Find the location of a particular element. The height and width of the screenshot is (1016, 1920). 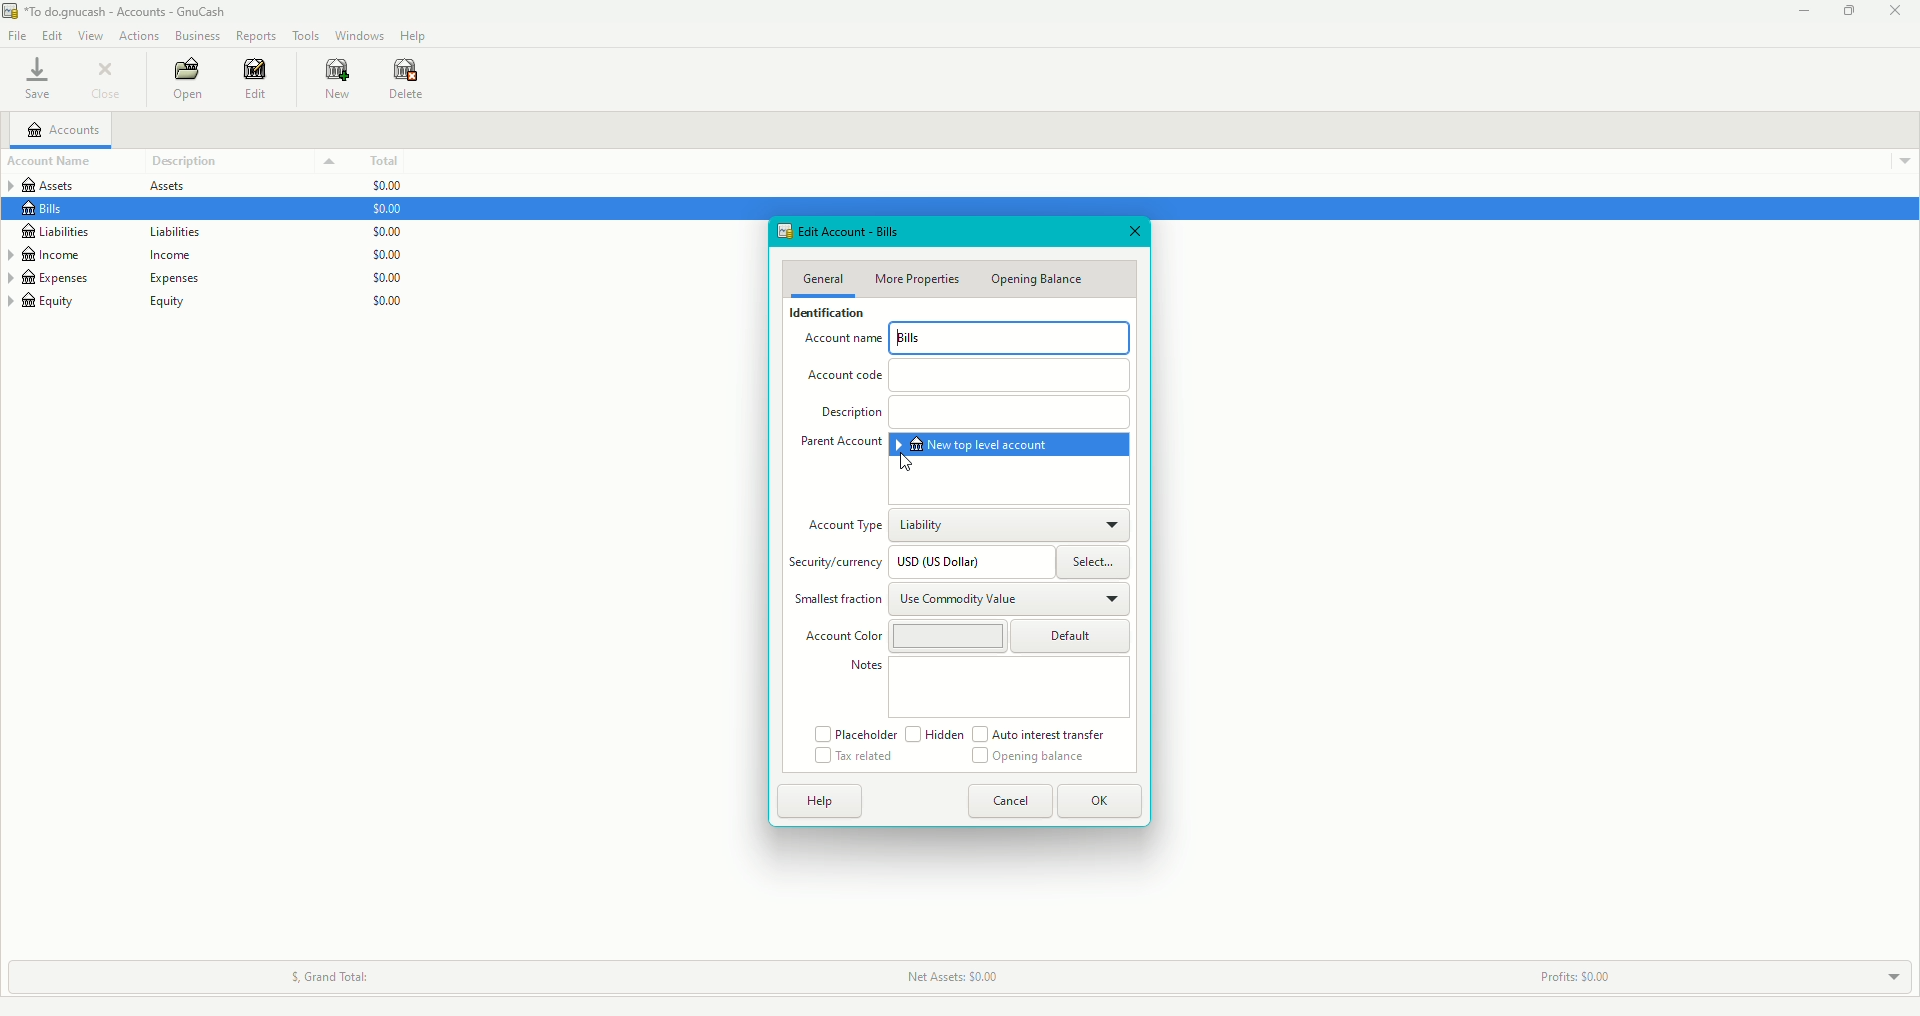

Edit is located at coordinates (56, 37).